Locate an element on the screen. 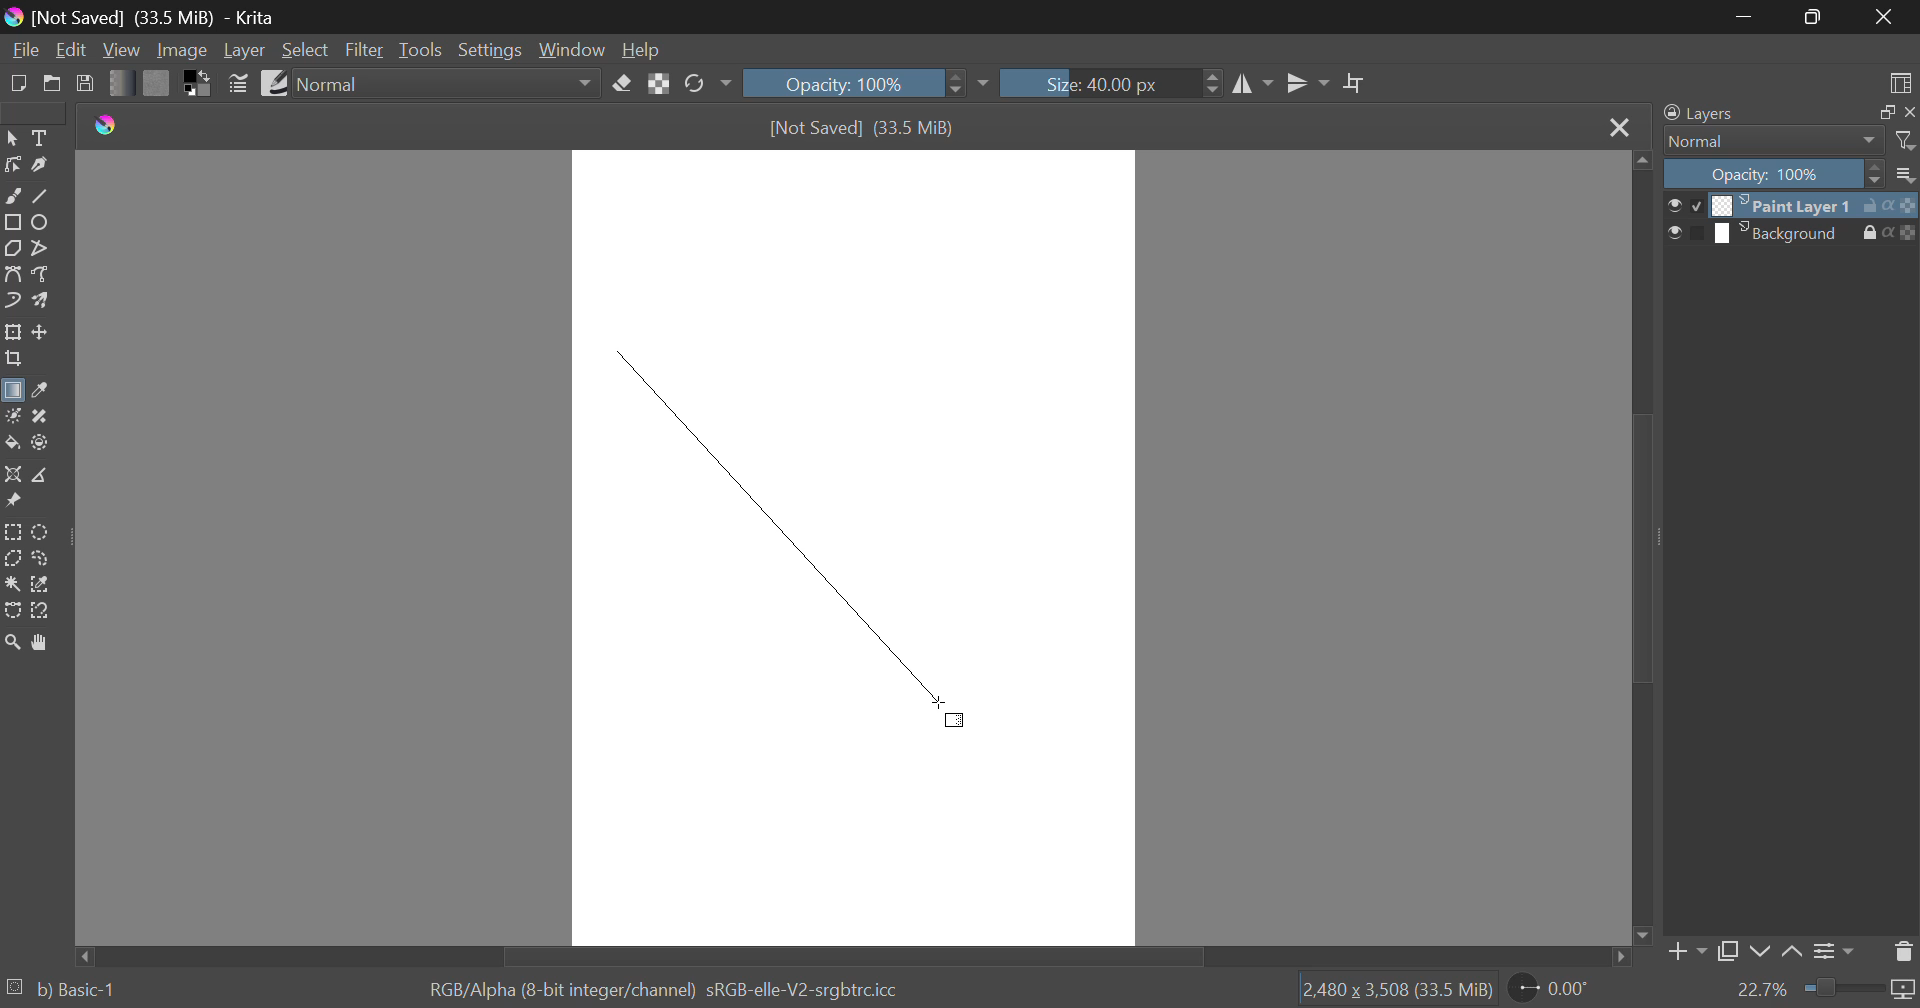 This screenshot has height=1008, width=1920. View is located at coordinates (122, 50).